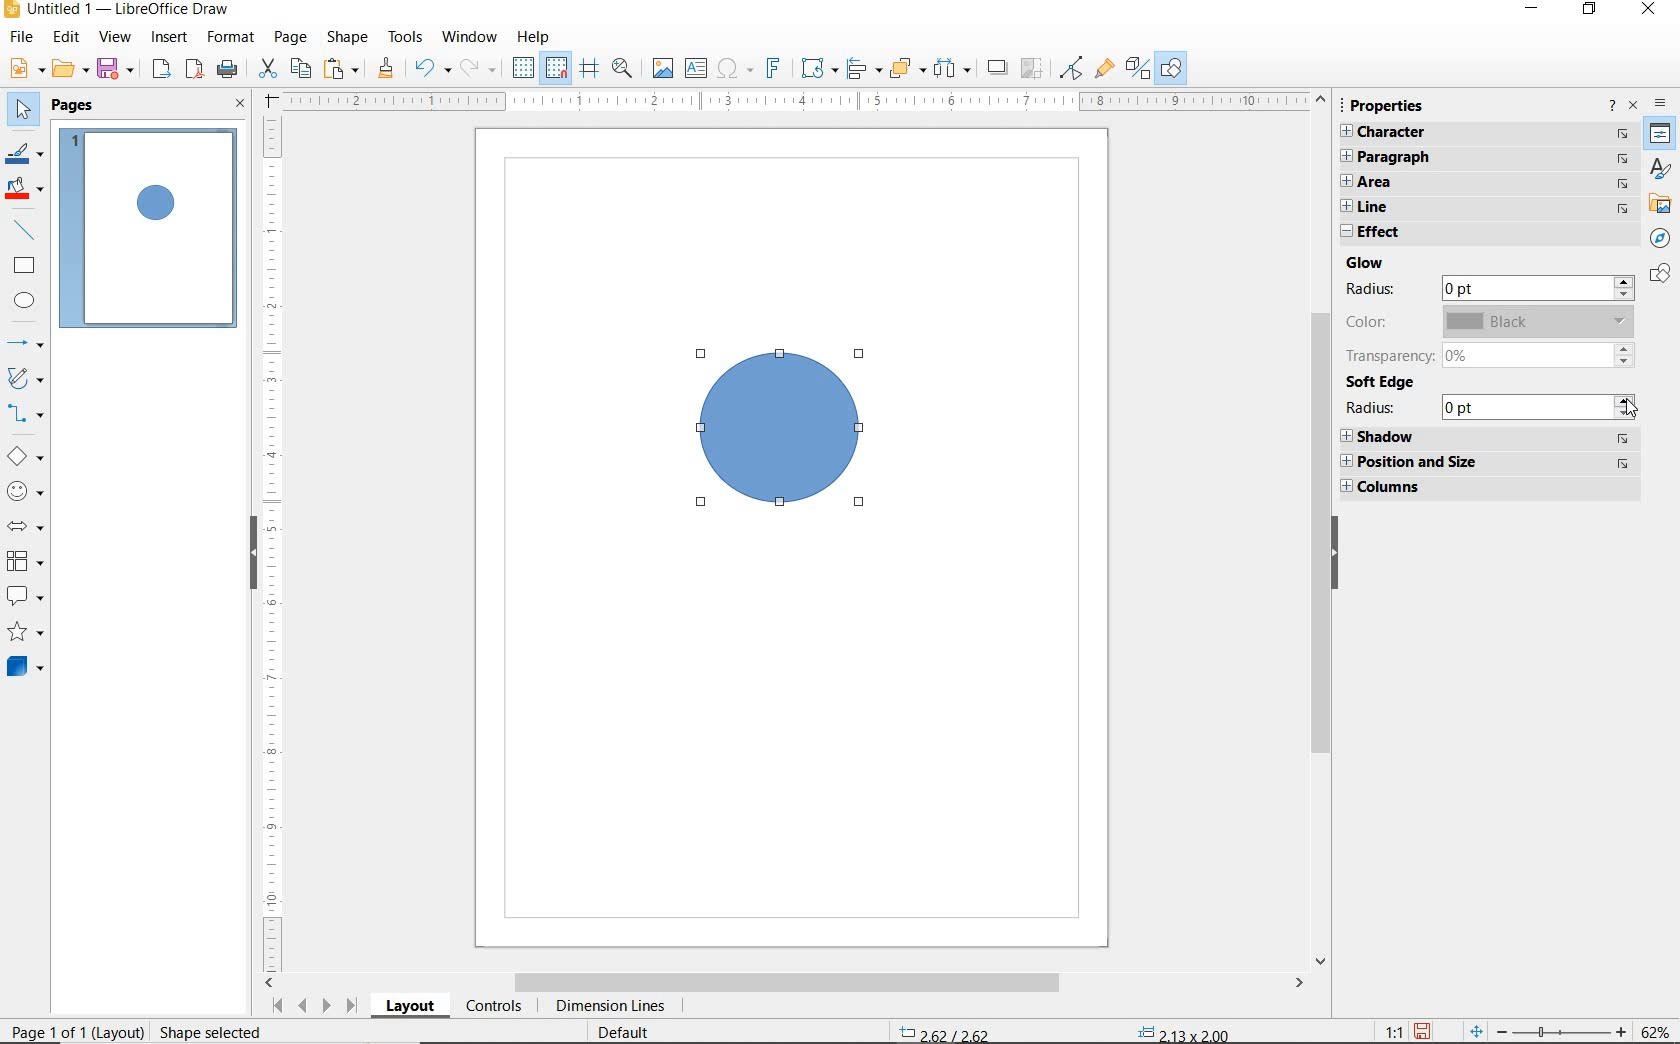  I want to click on PAGE, so click(292, 39).